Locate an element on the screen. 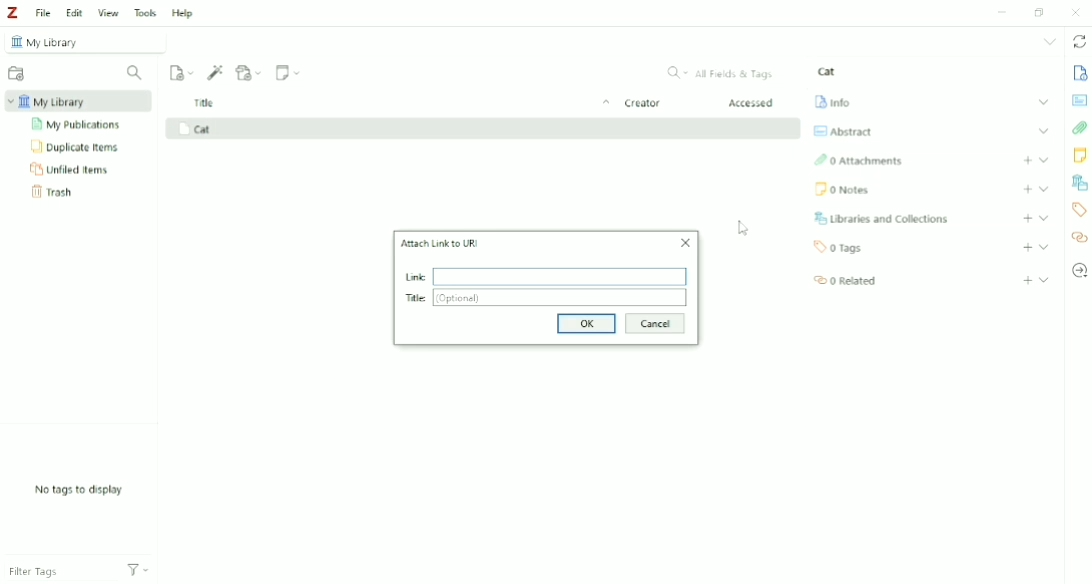  Libraries and Collections is located at coordinates (880, 218).